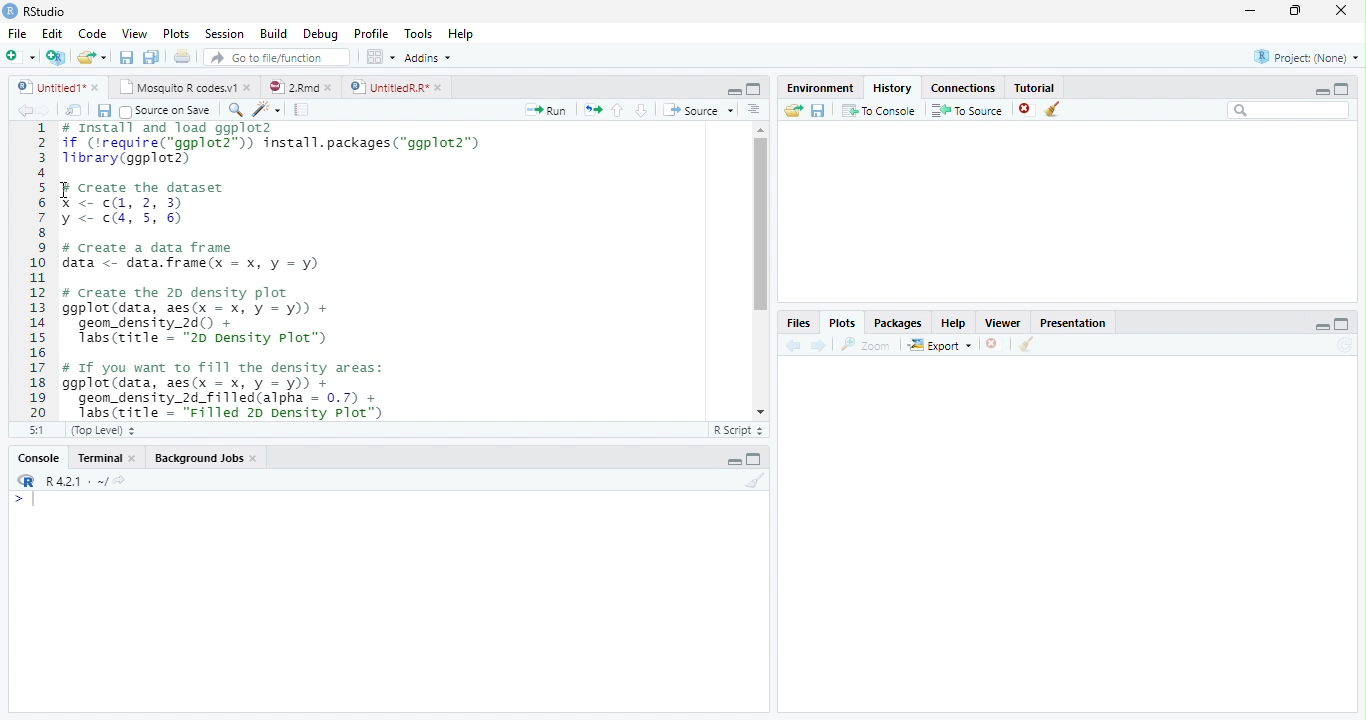  What do you see at coordinates (1026, 346) in the screenshot?
I see `clear` at bounding box center [1026, 346].